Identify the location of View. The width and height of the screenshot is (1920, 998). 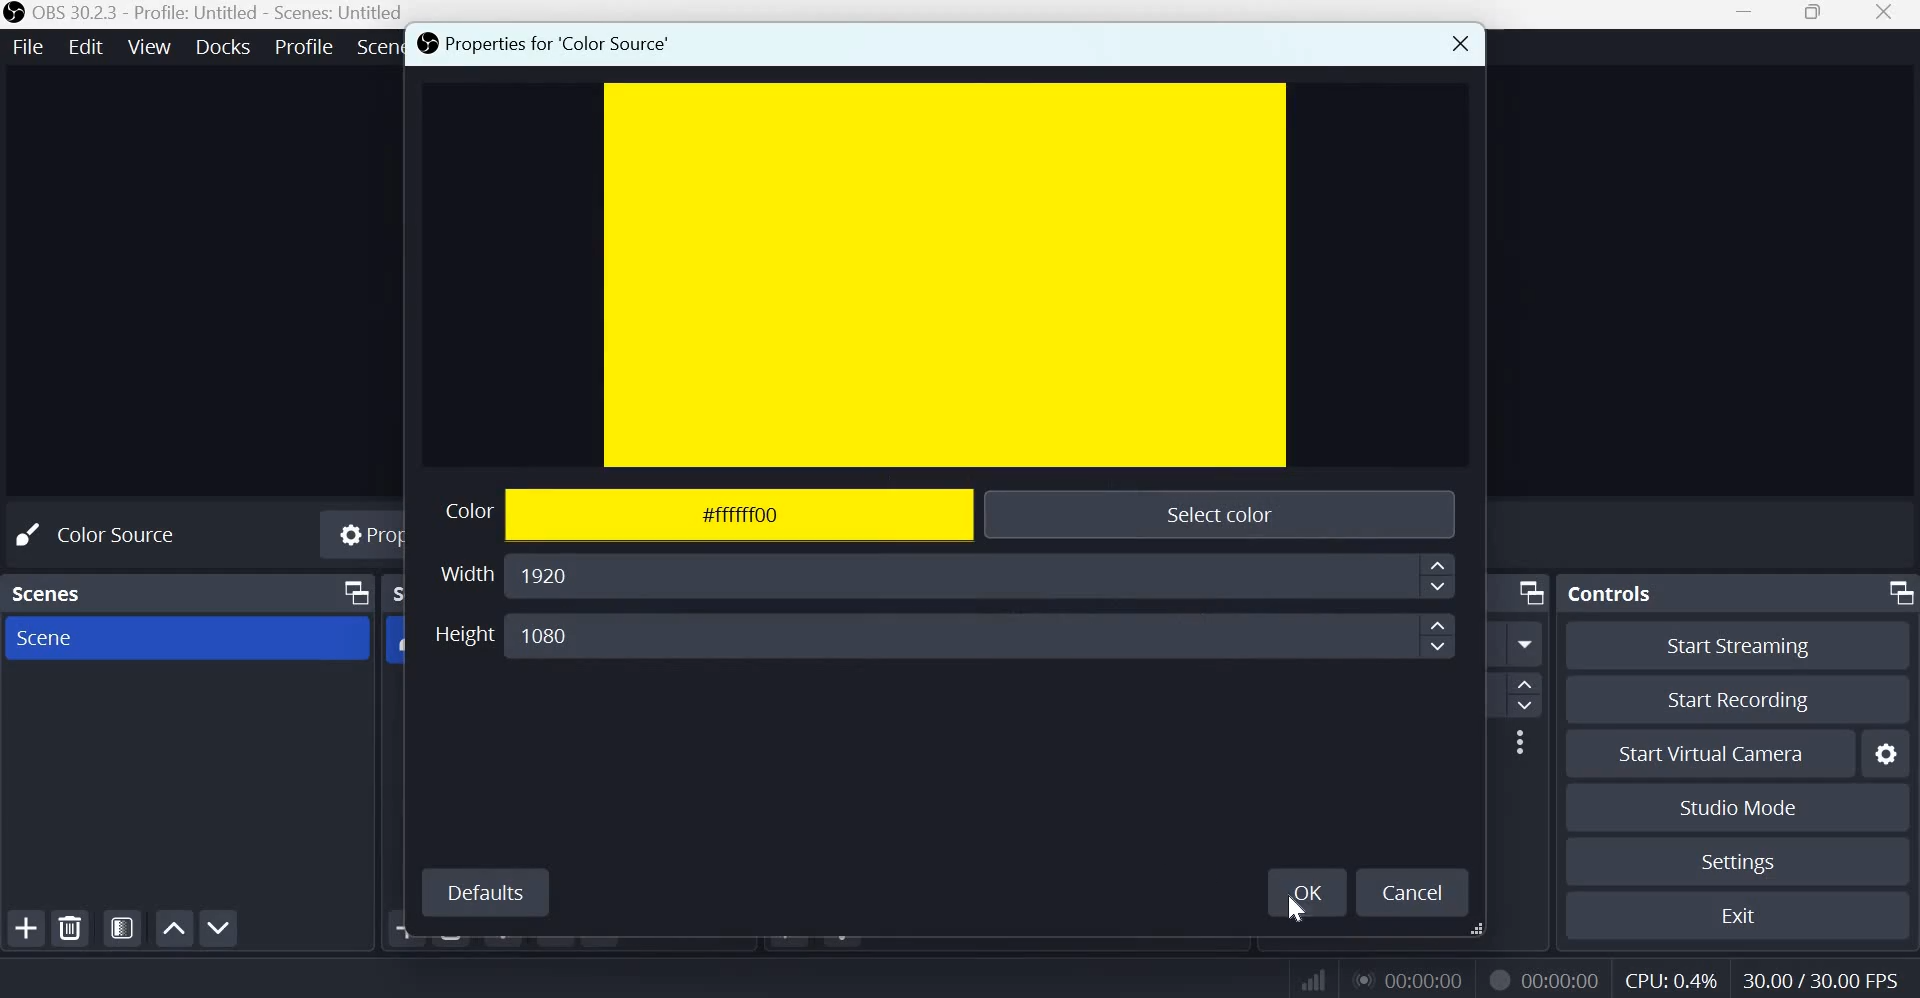
(151, 45).